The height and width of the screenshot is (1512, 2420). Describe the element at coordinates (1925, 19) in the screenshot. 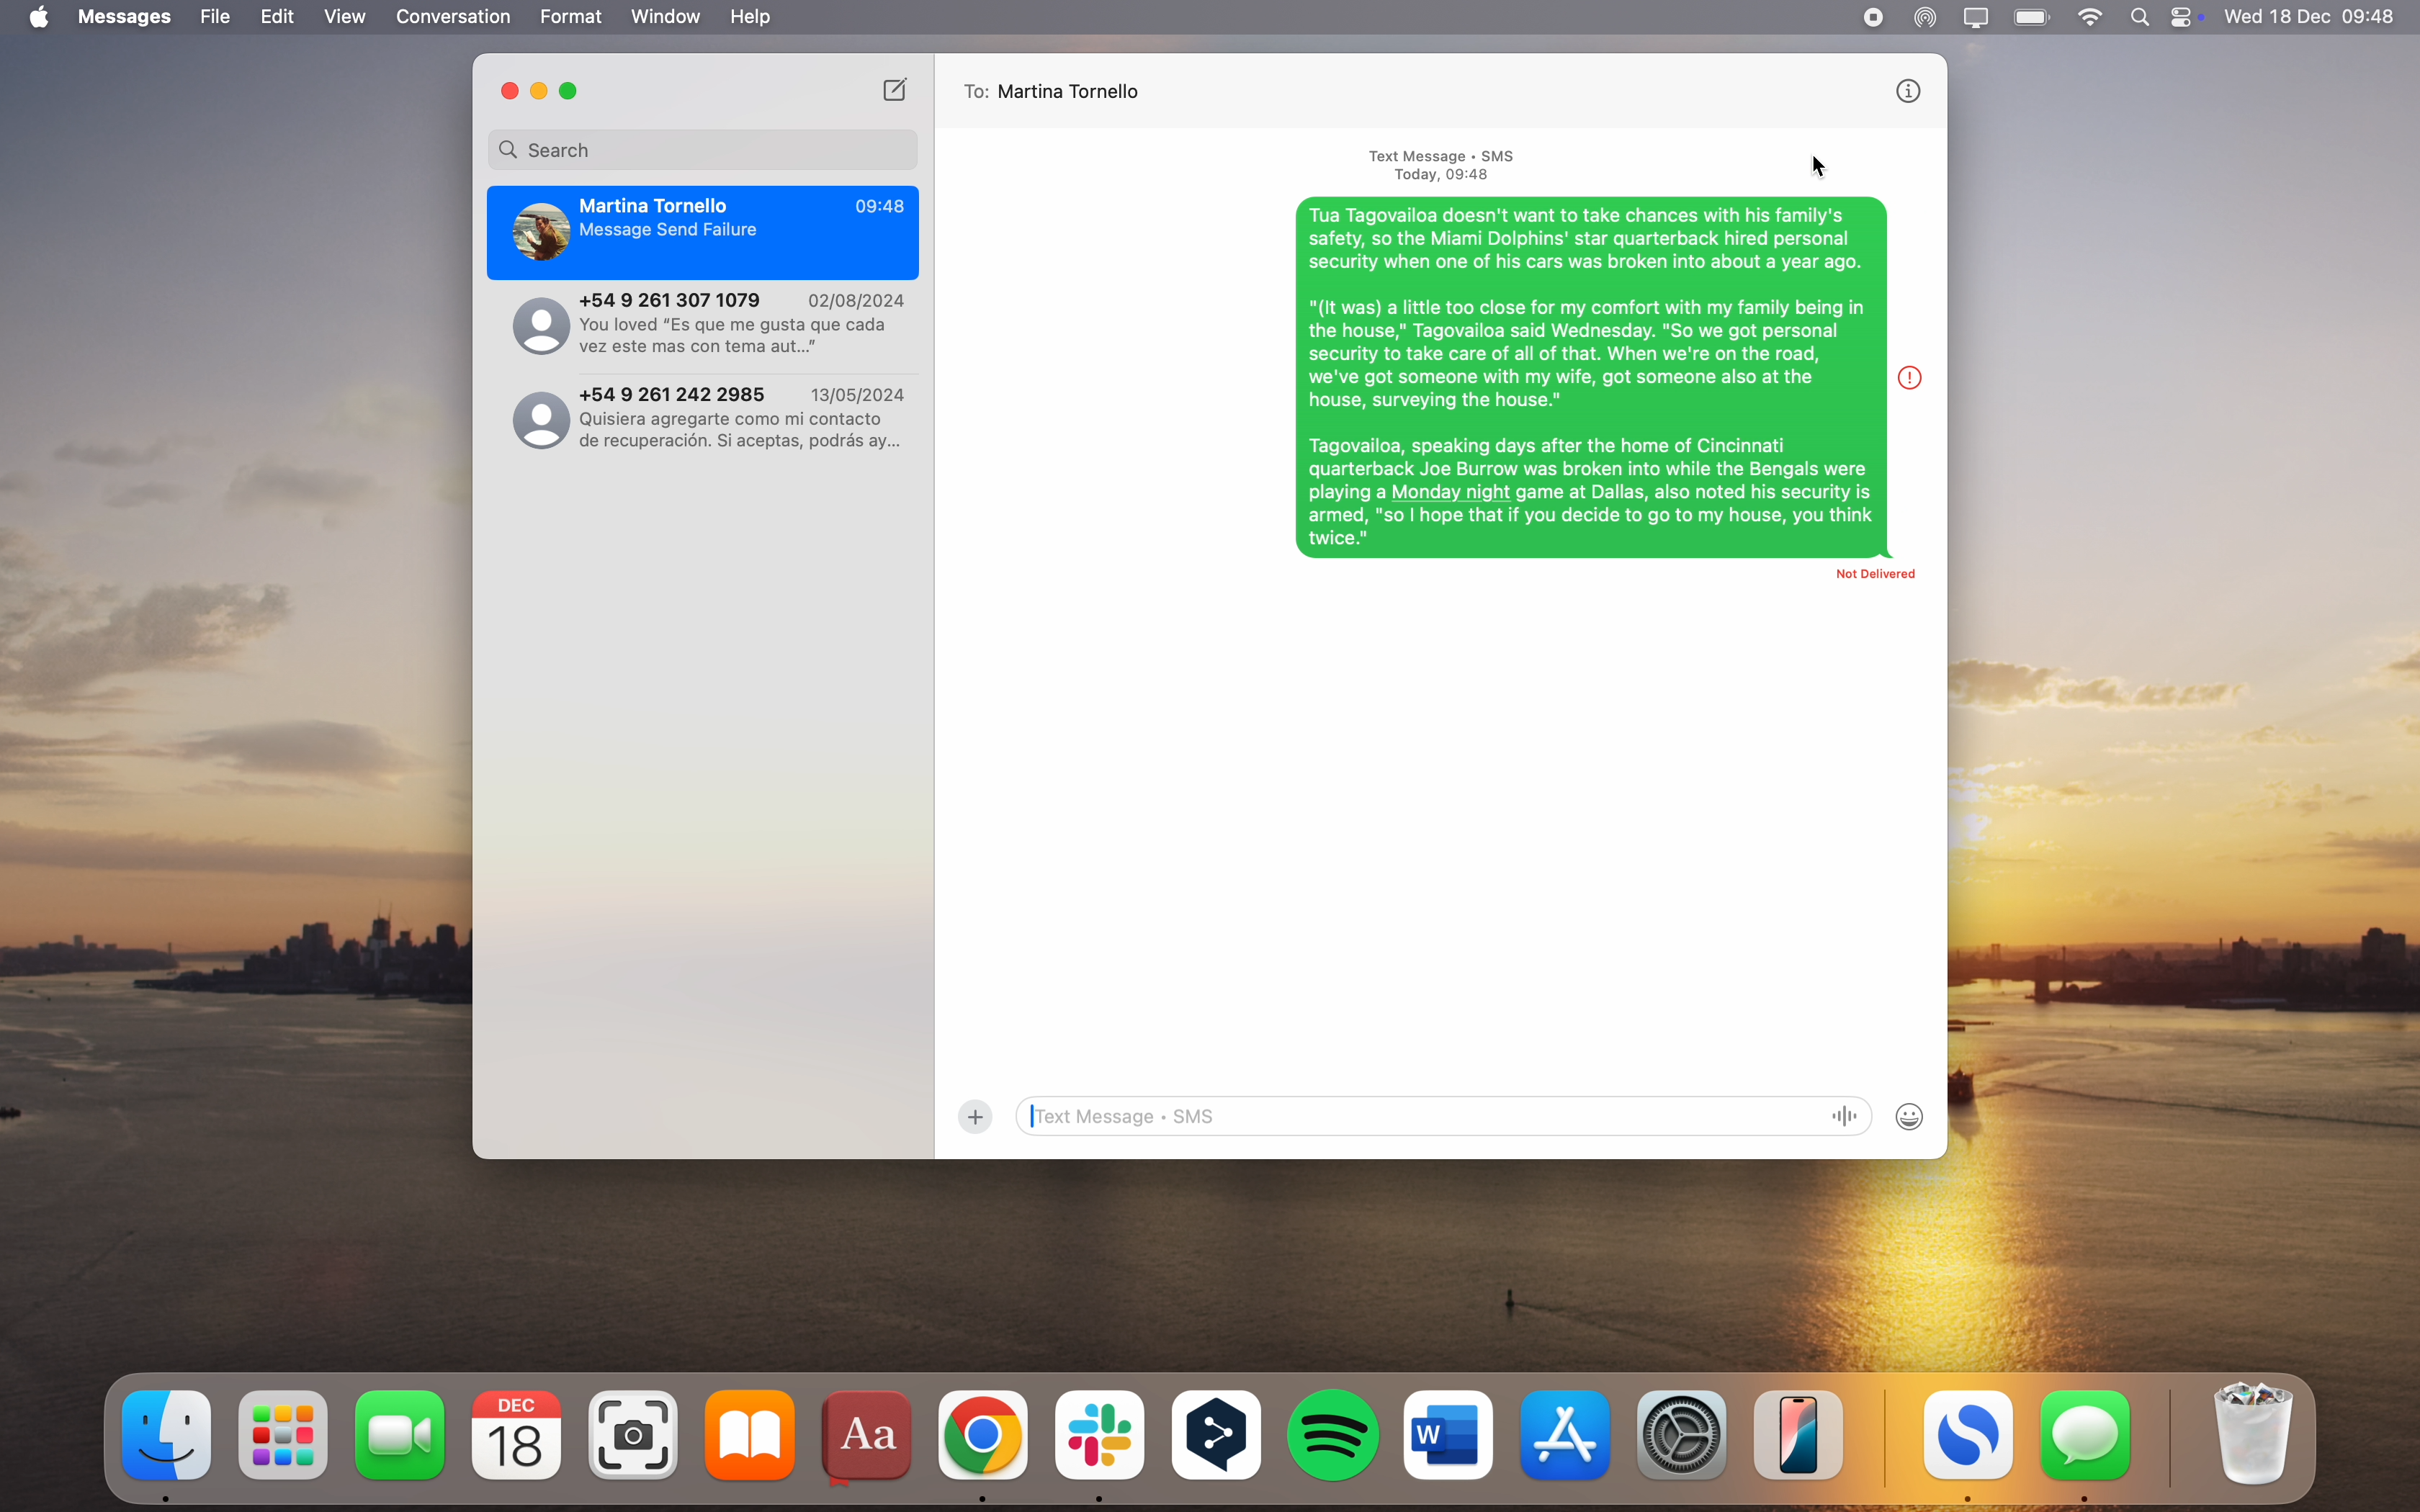

I see `Airdrop` at that location.